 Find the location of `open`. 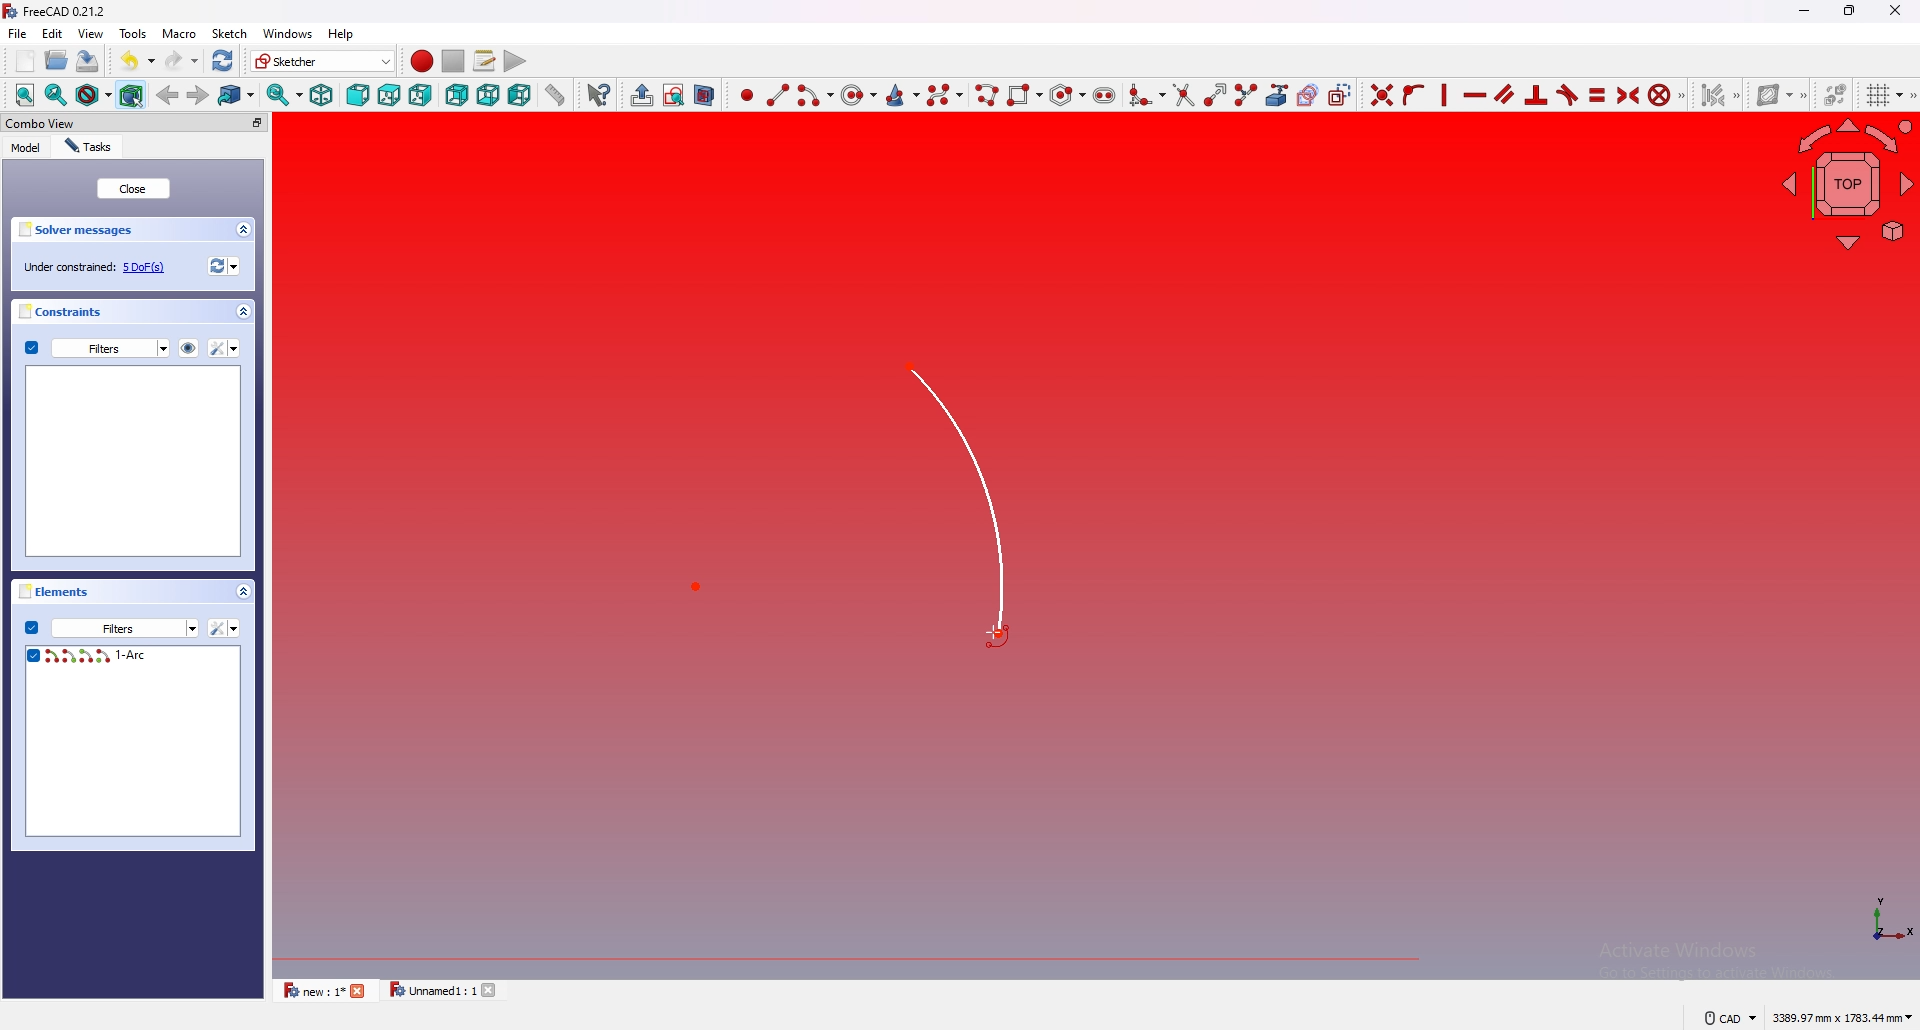

open is located at coordinates (57, 60).